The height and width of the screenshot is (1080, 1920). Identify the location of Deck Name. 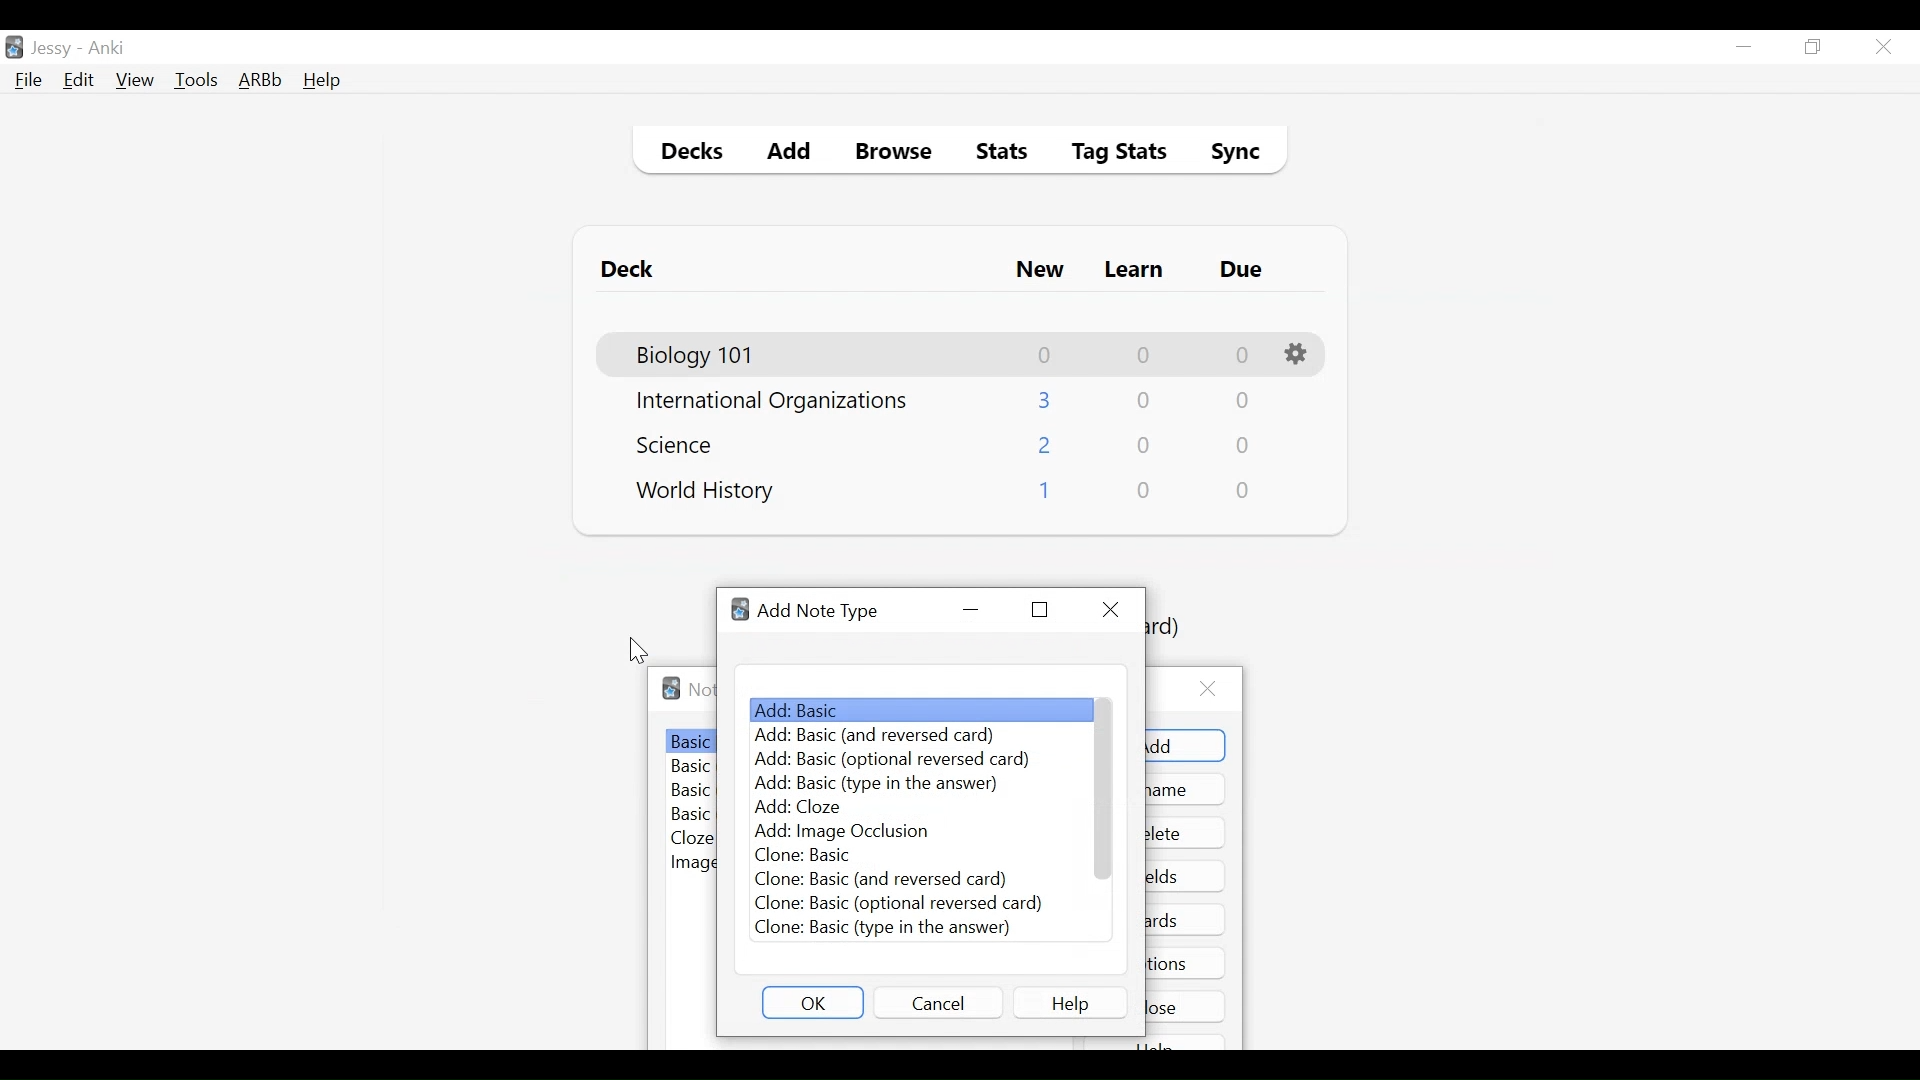
(706, 492).